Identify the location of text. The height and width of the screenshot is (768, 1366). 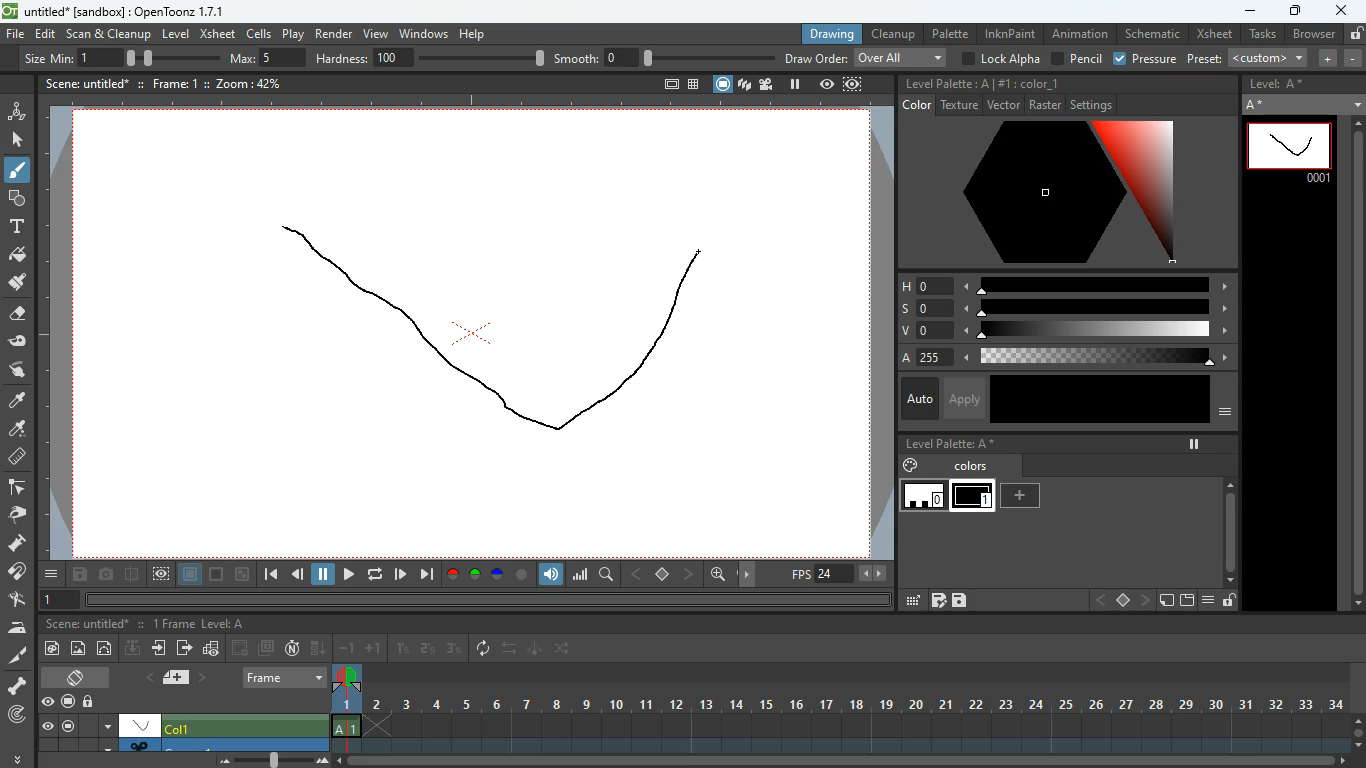
(15, 226).